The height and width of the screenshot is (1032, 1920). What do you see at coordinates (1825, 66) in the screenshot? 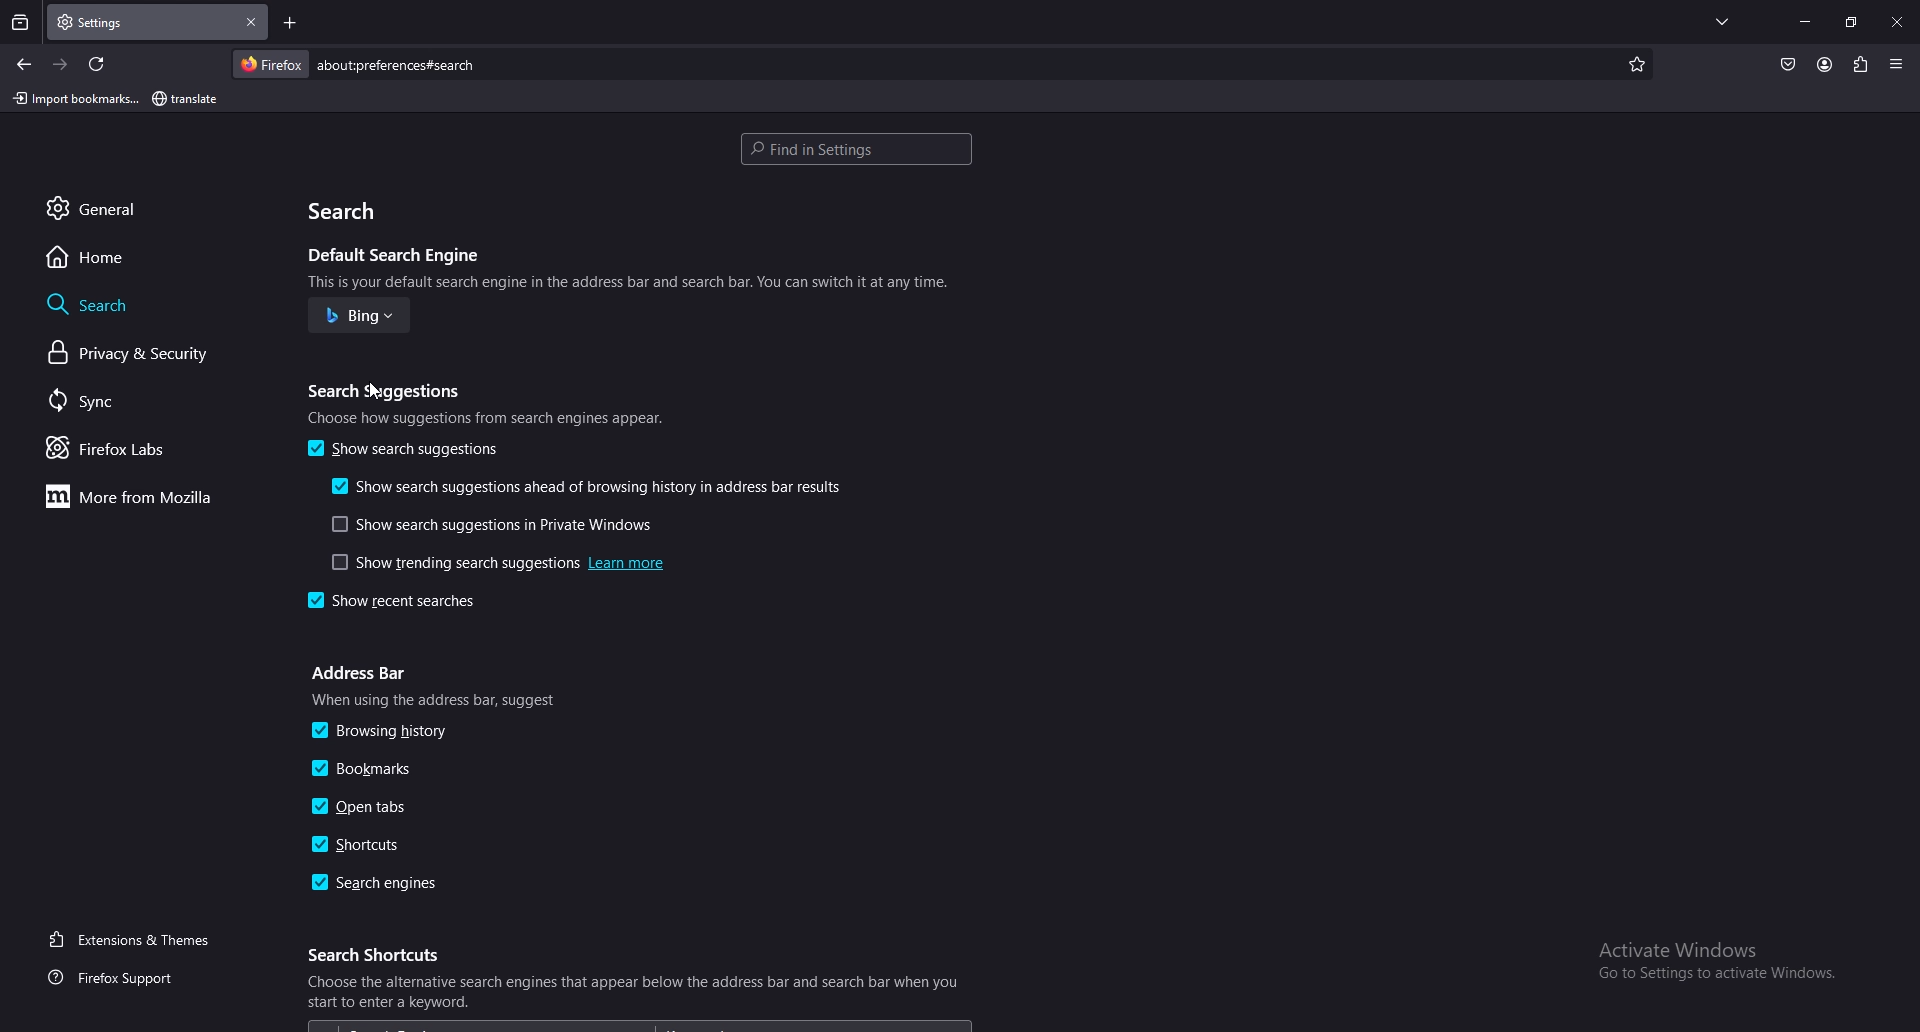
I see `profile` at bounding box center [1825, 66].